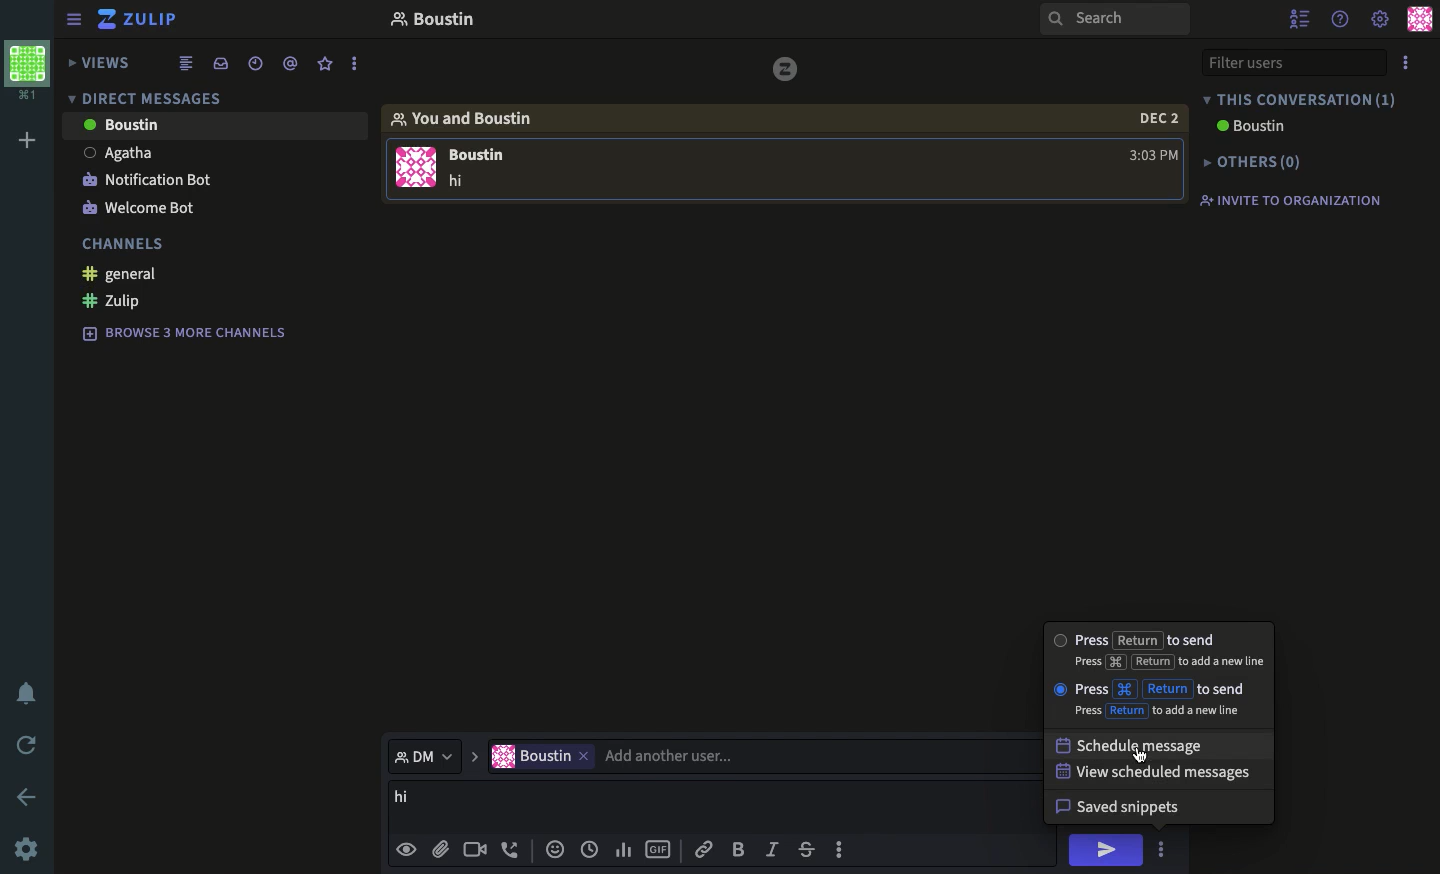 The width and height of the screenshot is (1440, 874). What do you see at coordinates (816, 758) in the screenshot?
I see `add user` at bounding box center [816, 758].